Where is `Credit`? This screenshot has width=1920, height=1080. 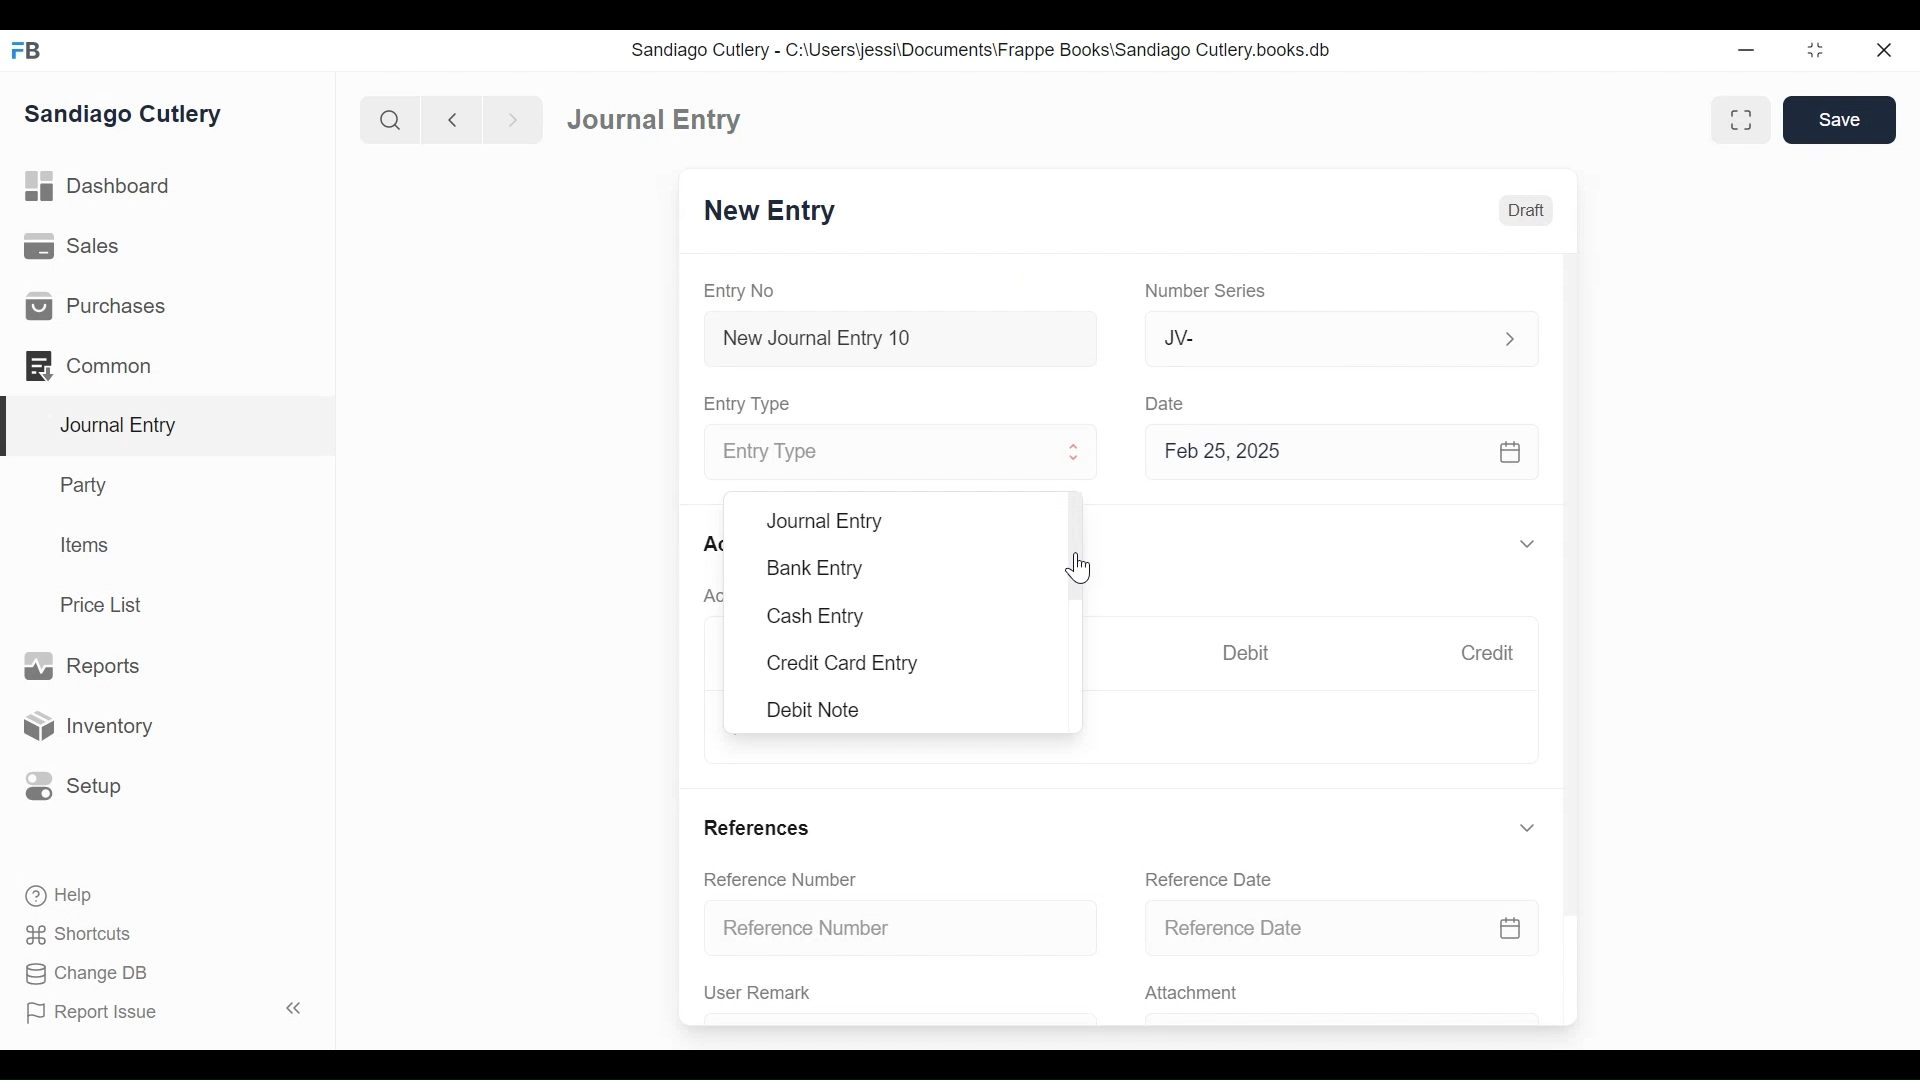 Credit is located at coordinates (1492, 655).